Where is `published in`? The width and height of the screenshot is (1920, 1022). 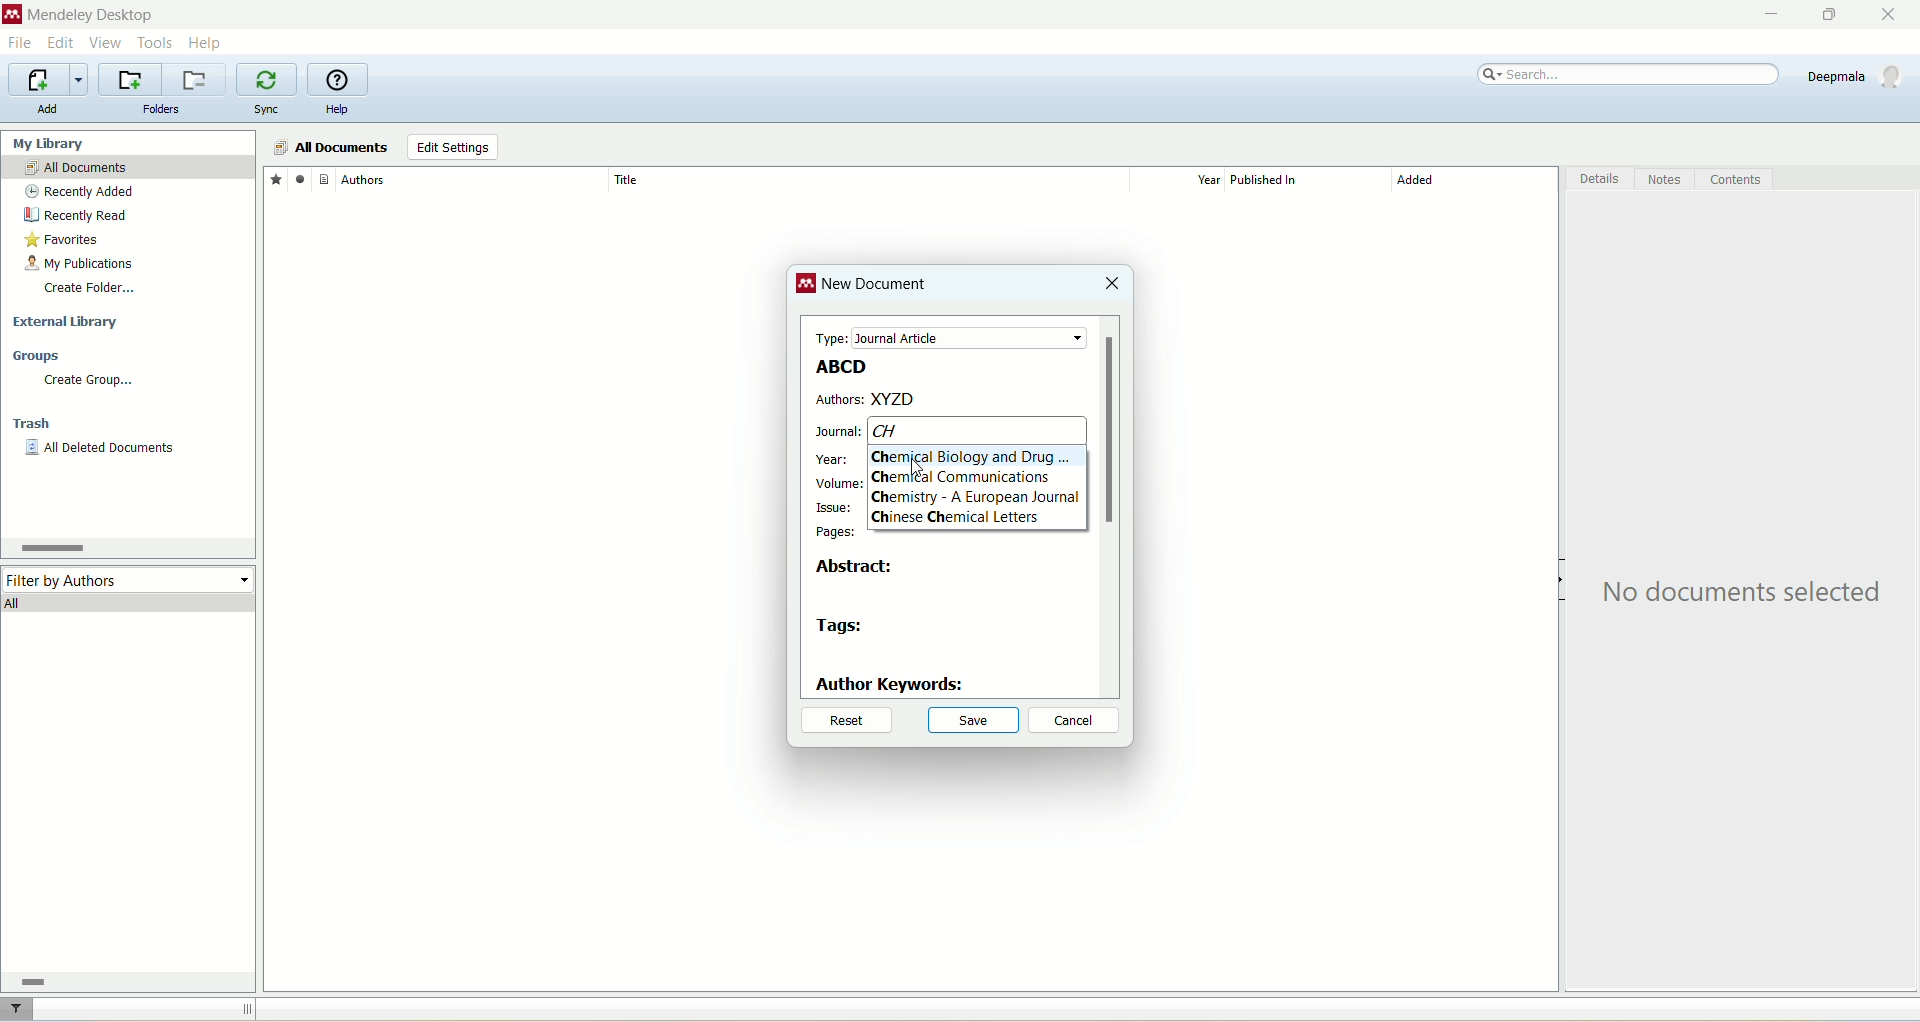
published in is located at coordinates (1300, 180).